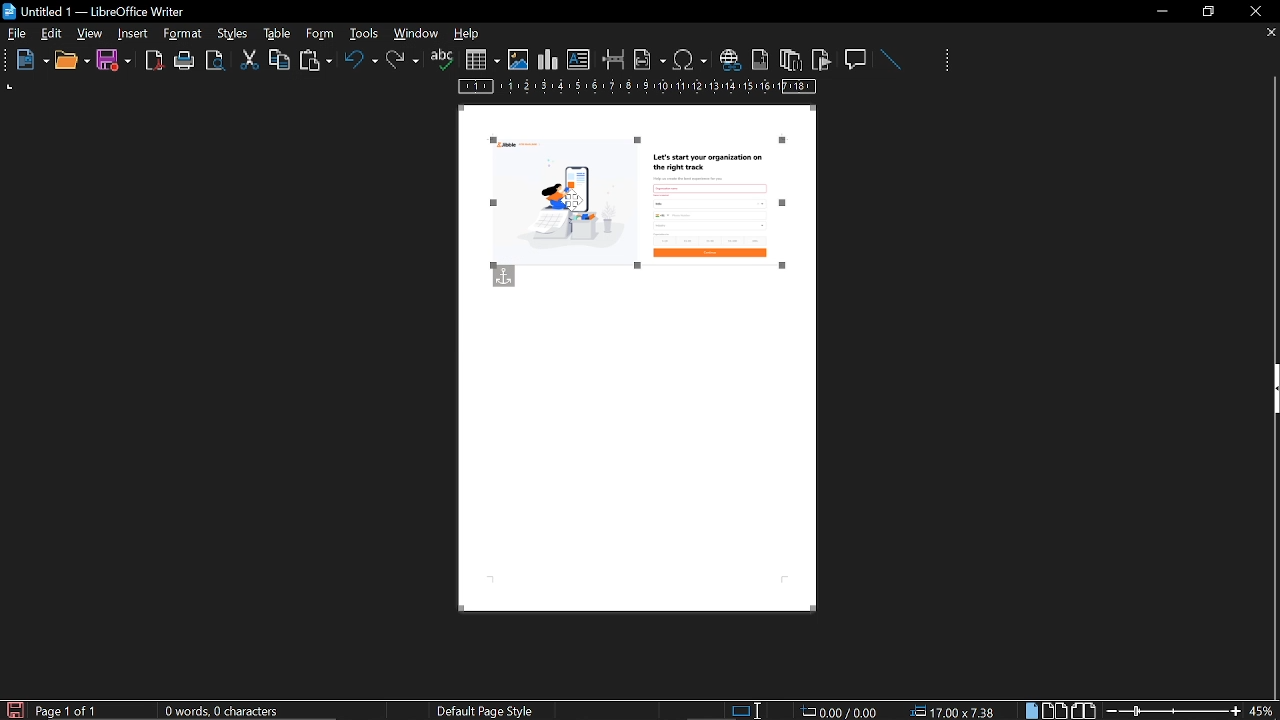  What do you see at coordinates (729, 61) in the screenshot?
I see `insert hyperlink` at bounding box center [729, 61].